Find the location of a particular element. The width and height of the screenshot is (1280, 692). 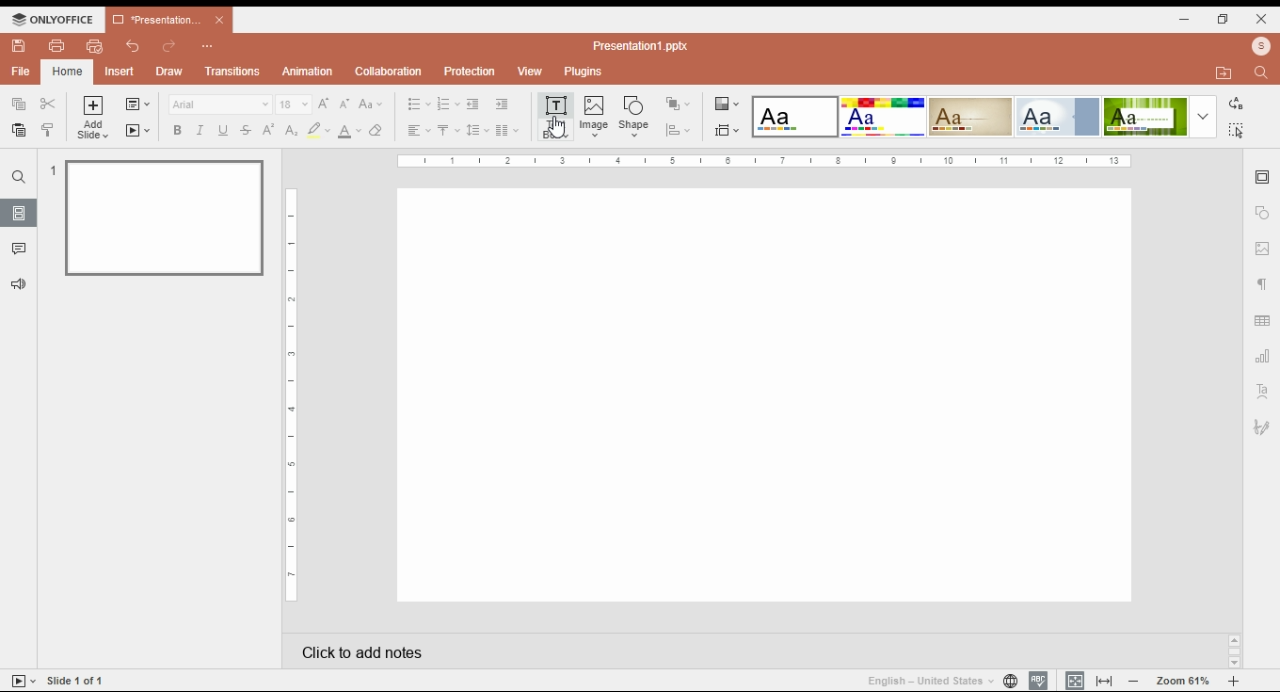

insert is located at coordinates (122, 71).